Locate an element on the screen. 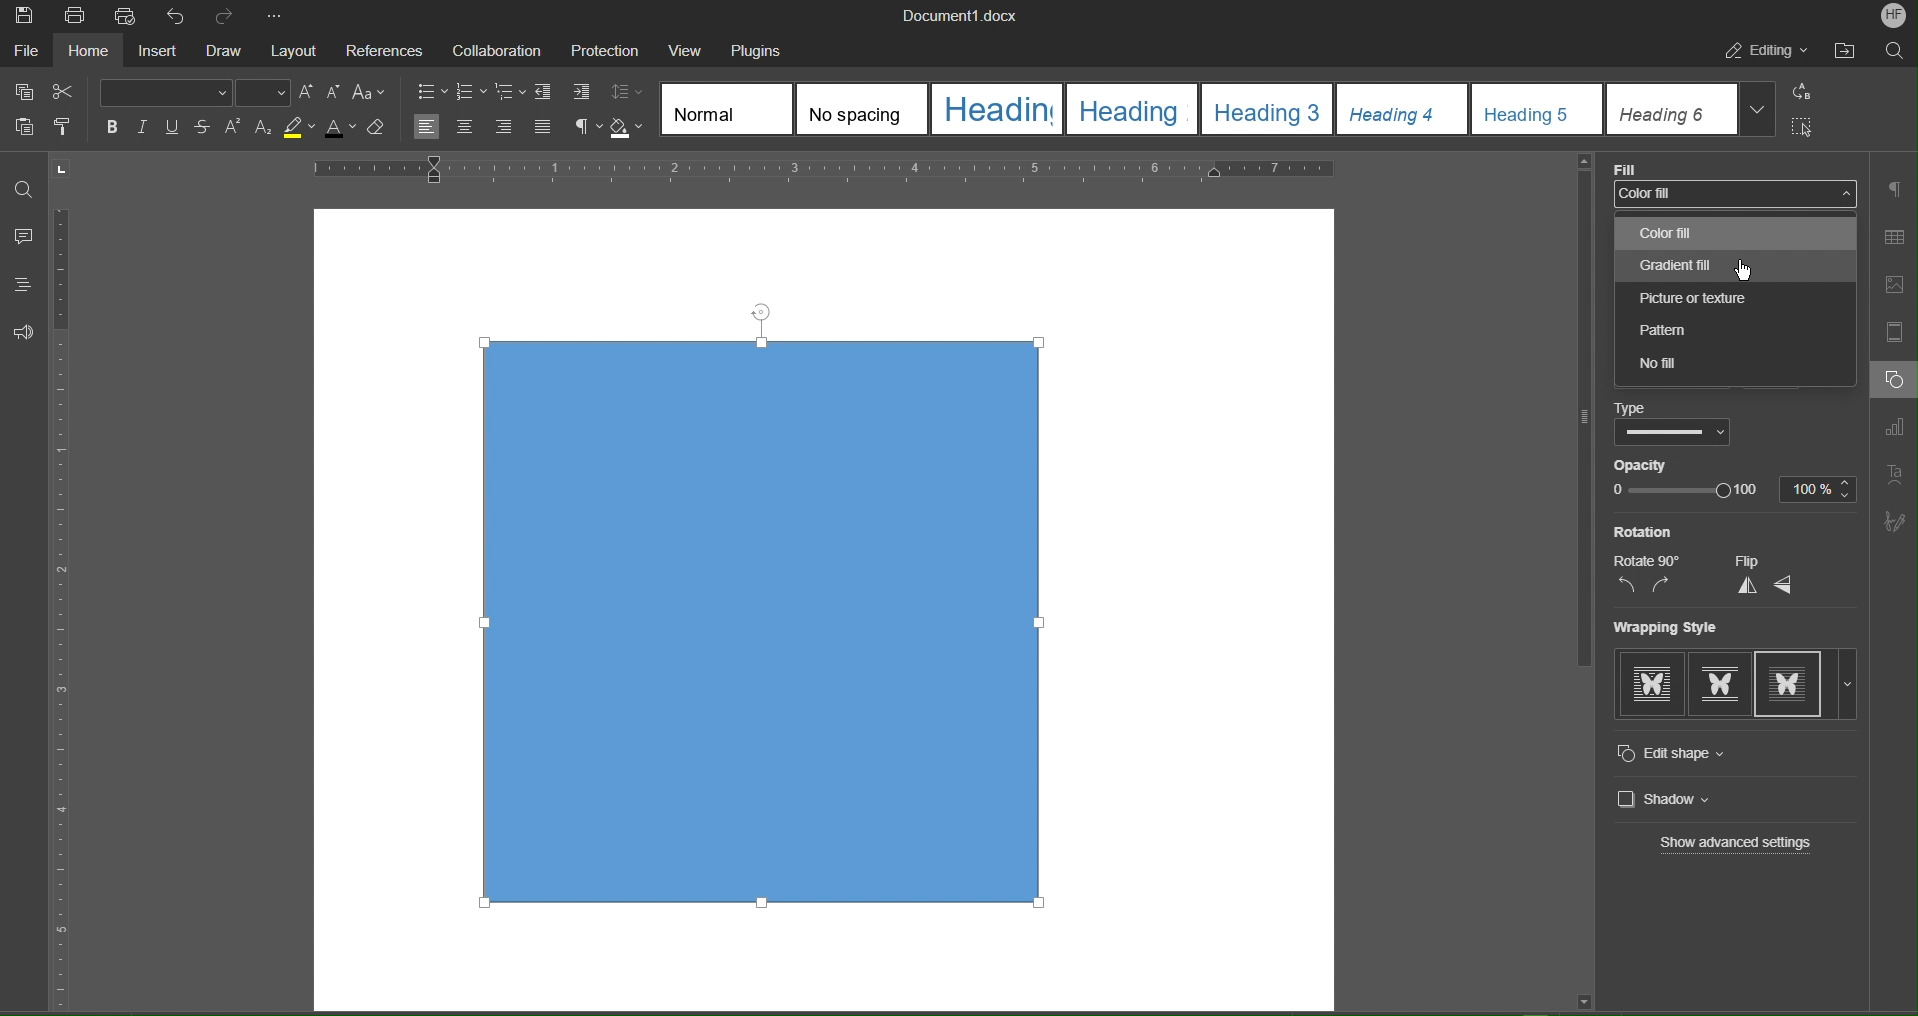 The image size is (1918, 1016). Feedback and Support is located at coordinates (24, 333).